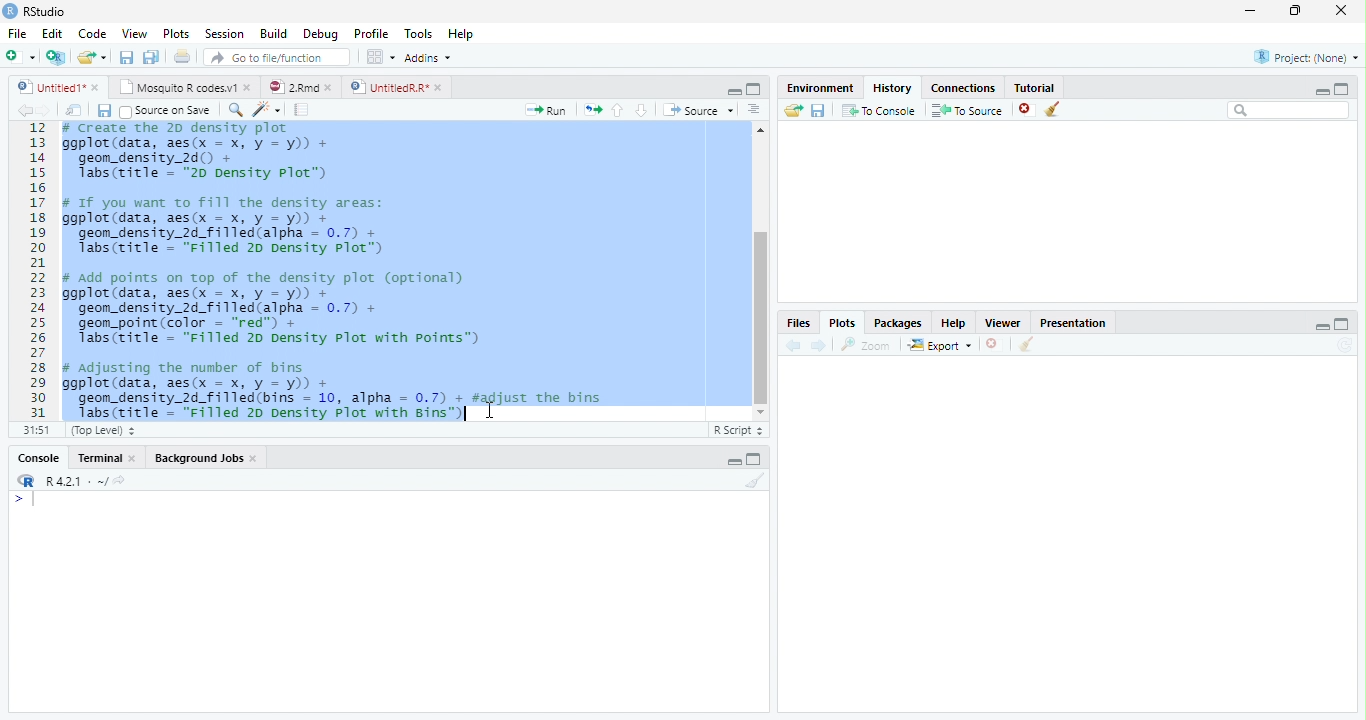  I want to click on print current file, so click(182, 56).